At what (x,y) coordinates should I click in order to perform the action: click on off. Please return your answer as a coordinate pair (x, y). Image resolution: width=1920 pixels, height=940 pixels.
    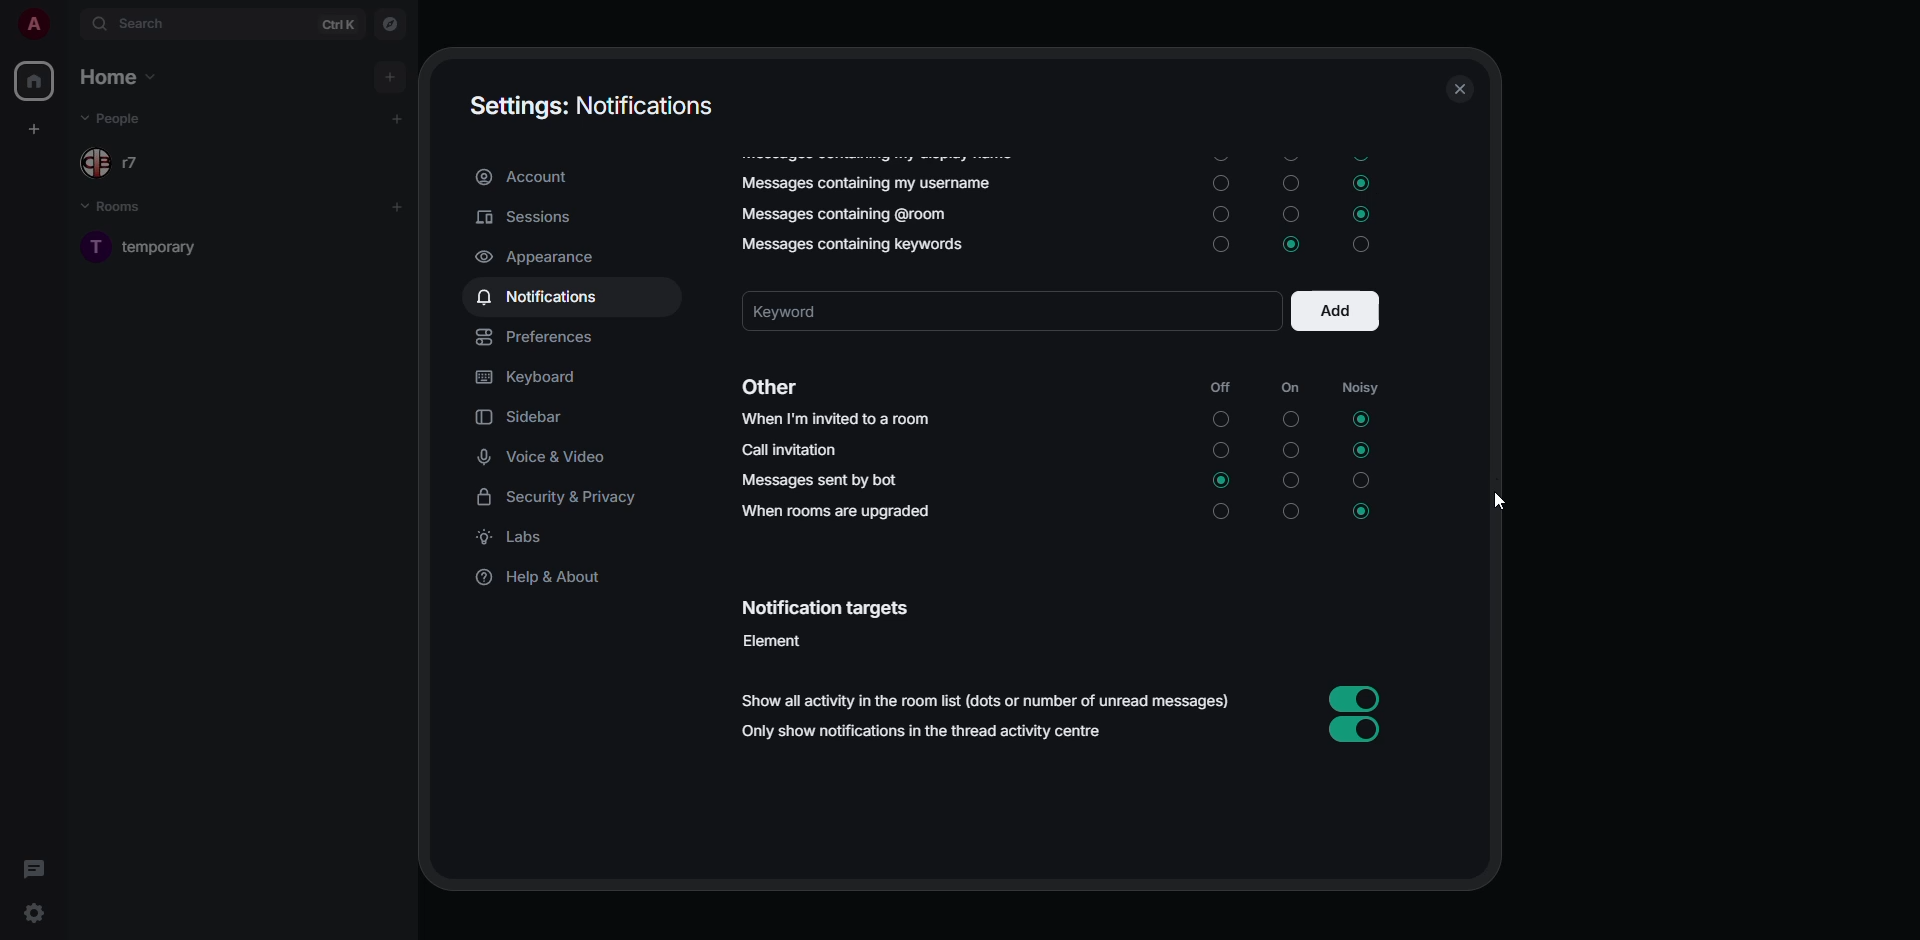
    Looking at the image, I should click on (1217, 388).